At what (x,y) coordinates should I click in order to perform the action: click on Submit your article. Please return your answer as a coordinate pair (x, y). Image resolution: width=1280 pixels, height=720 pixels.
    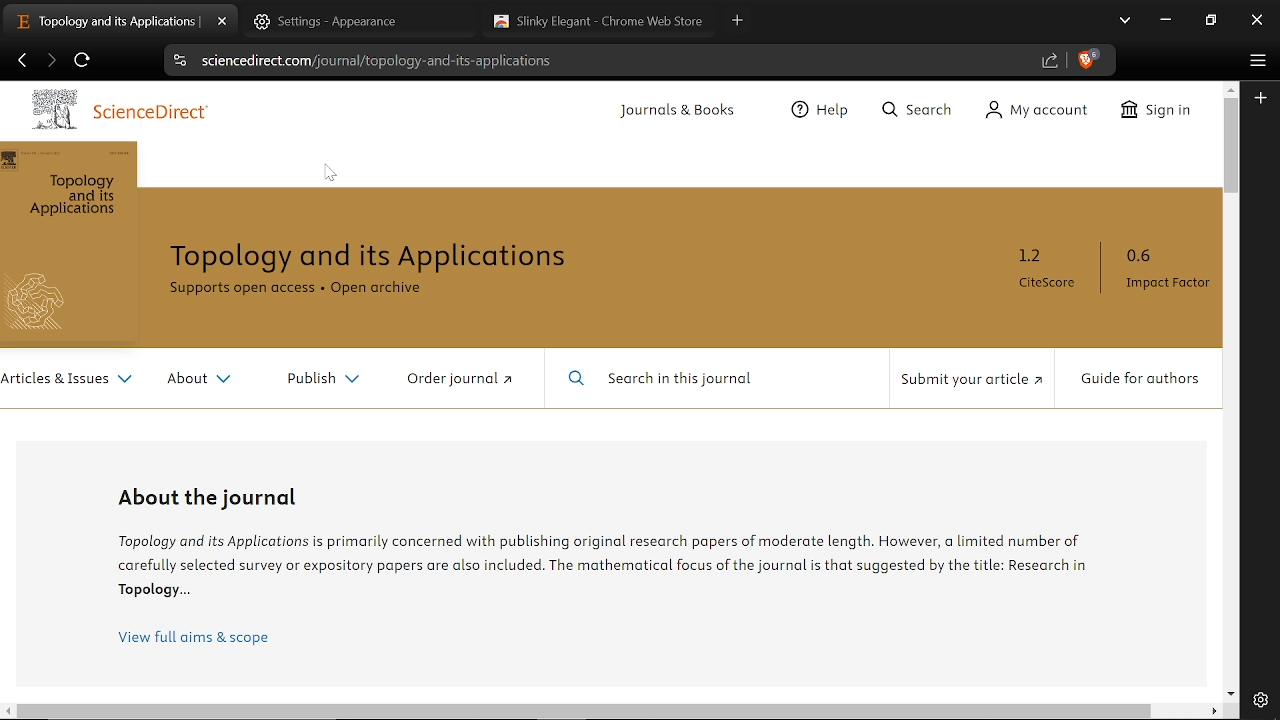
    Looking at the image, I should click on (973, 380).